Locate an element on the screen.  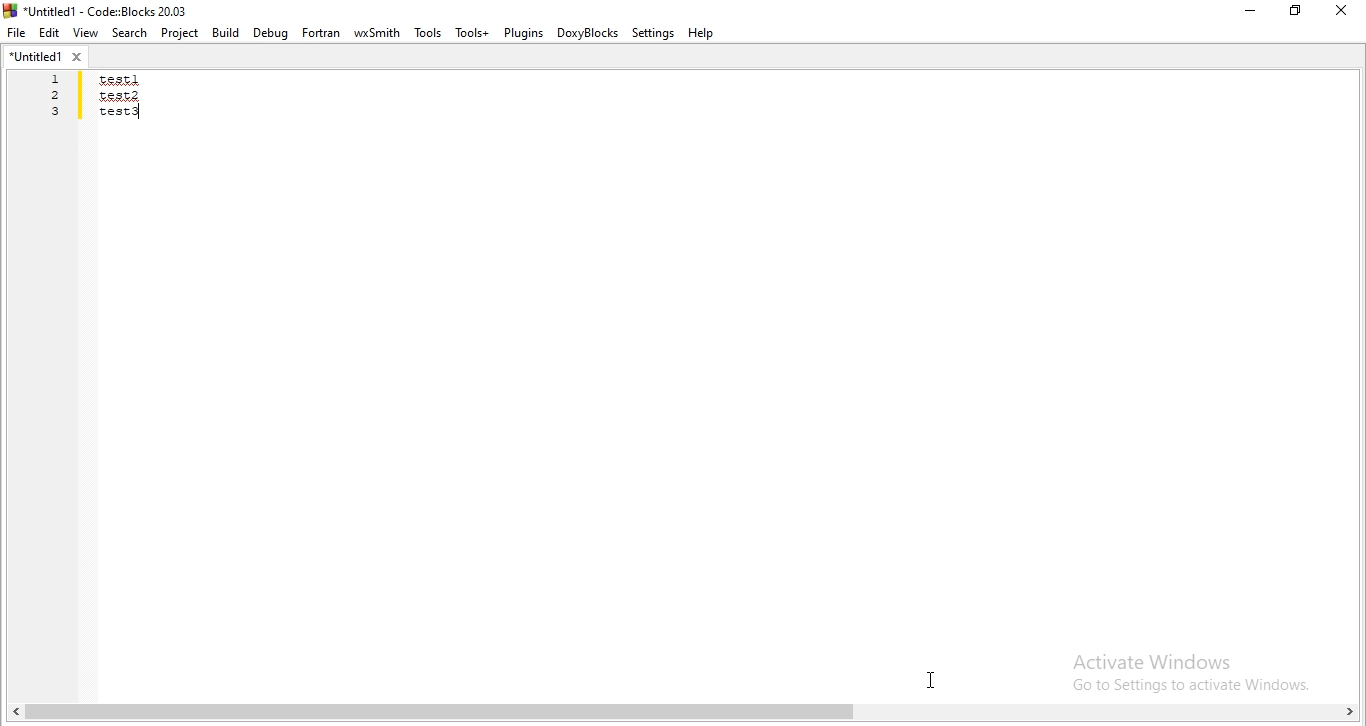
Settings  is located at coordinates (653, 35).